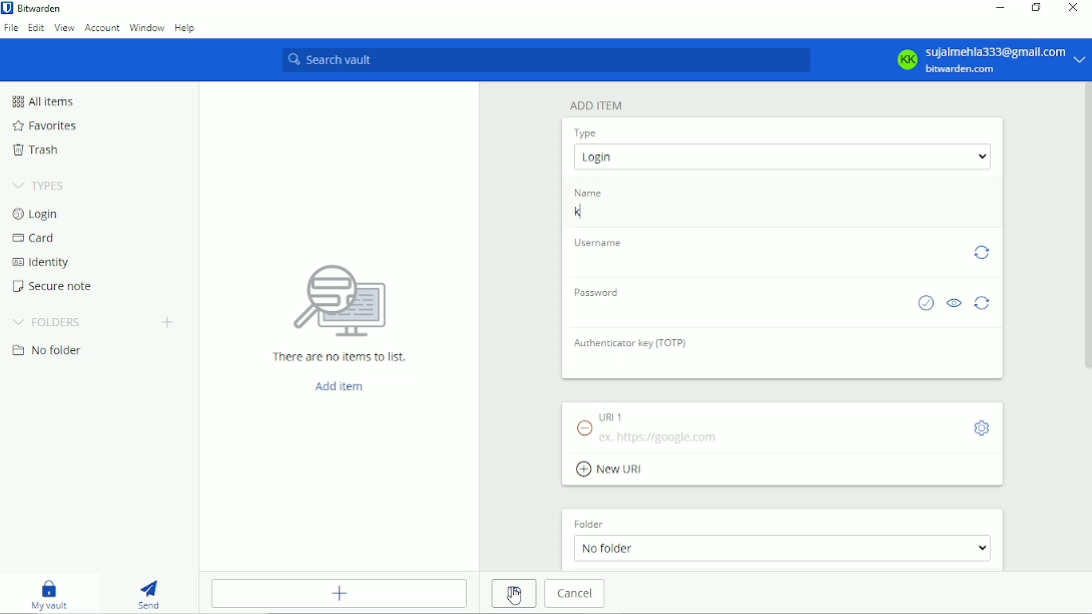  I want to click on bitwarden logo, so click(7, 7).